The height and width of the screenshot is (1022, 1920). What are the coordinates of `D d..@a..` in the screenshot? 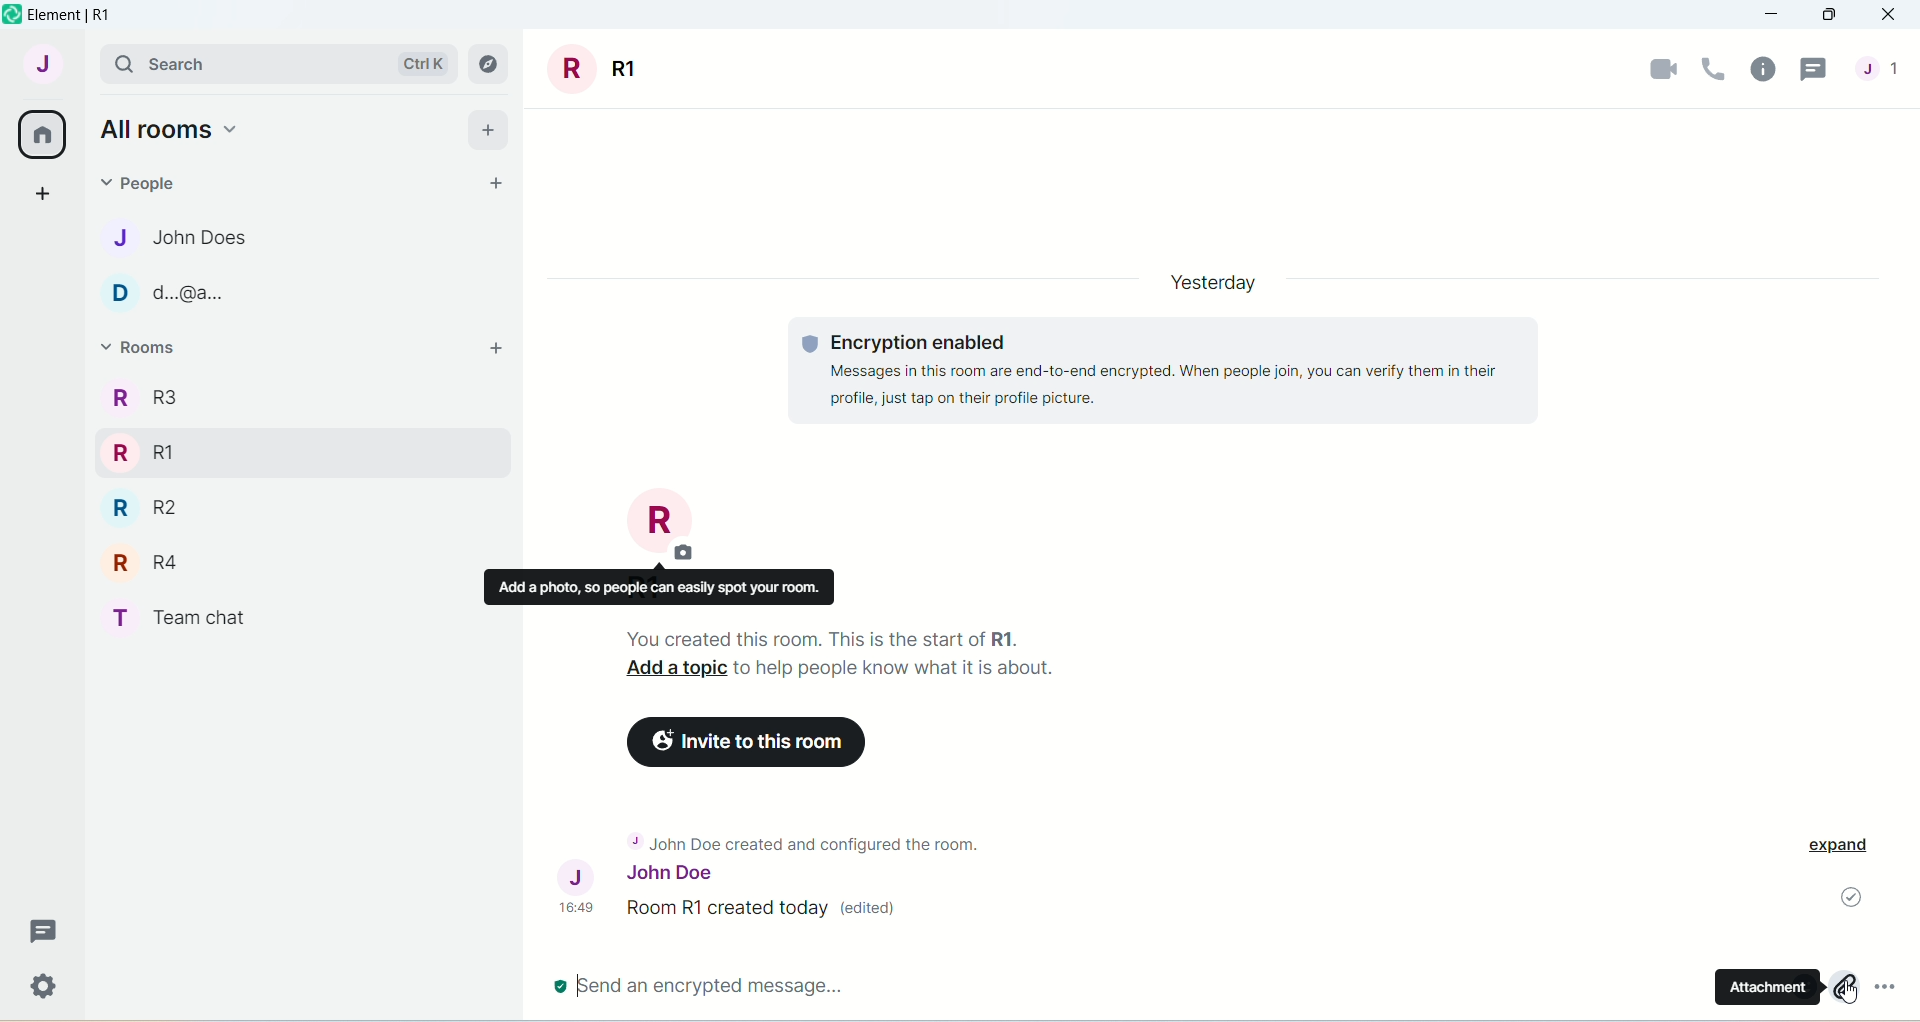 It's located at (166, 296).